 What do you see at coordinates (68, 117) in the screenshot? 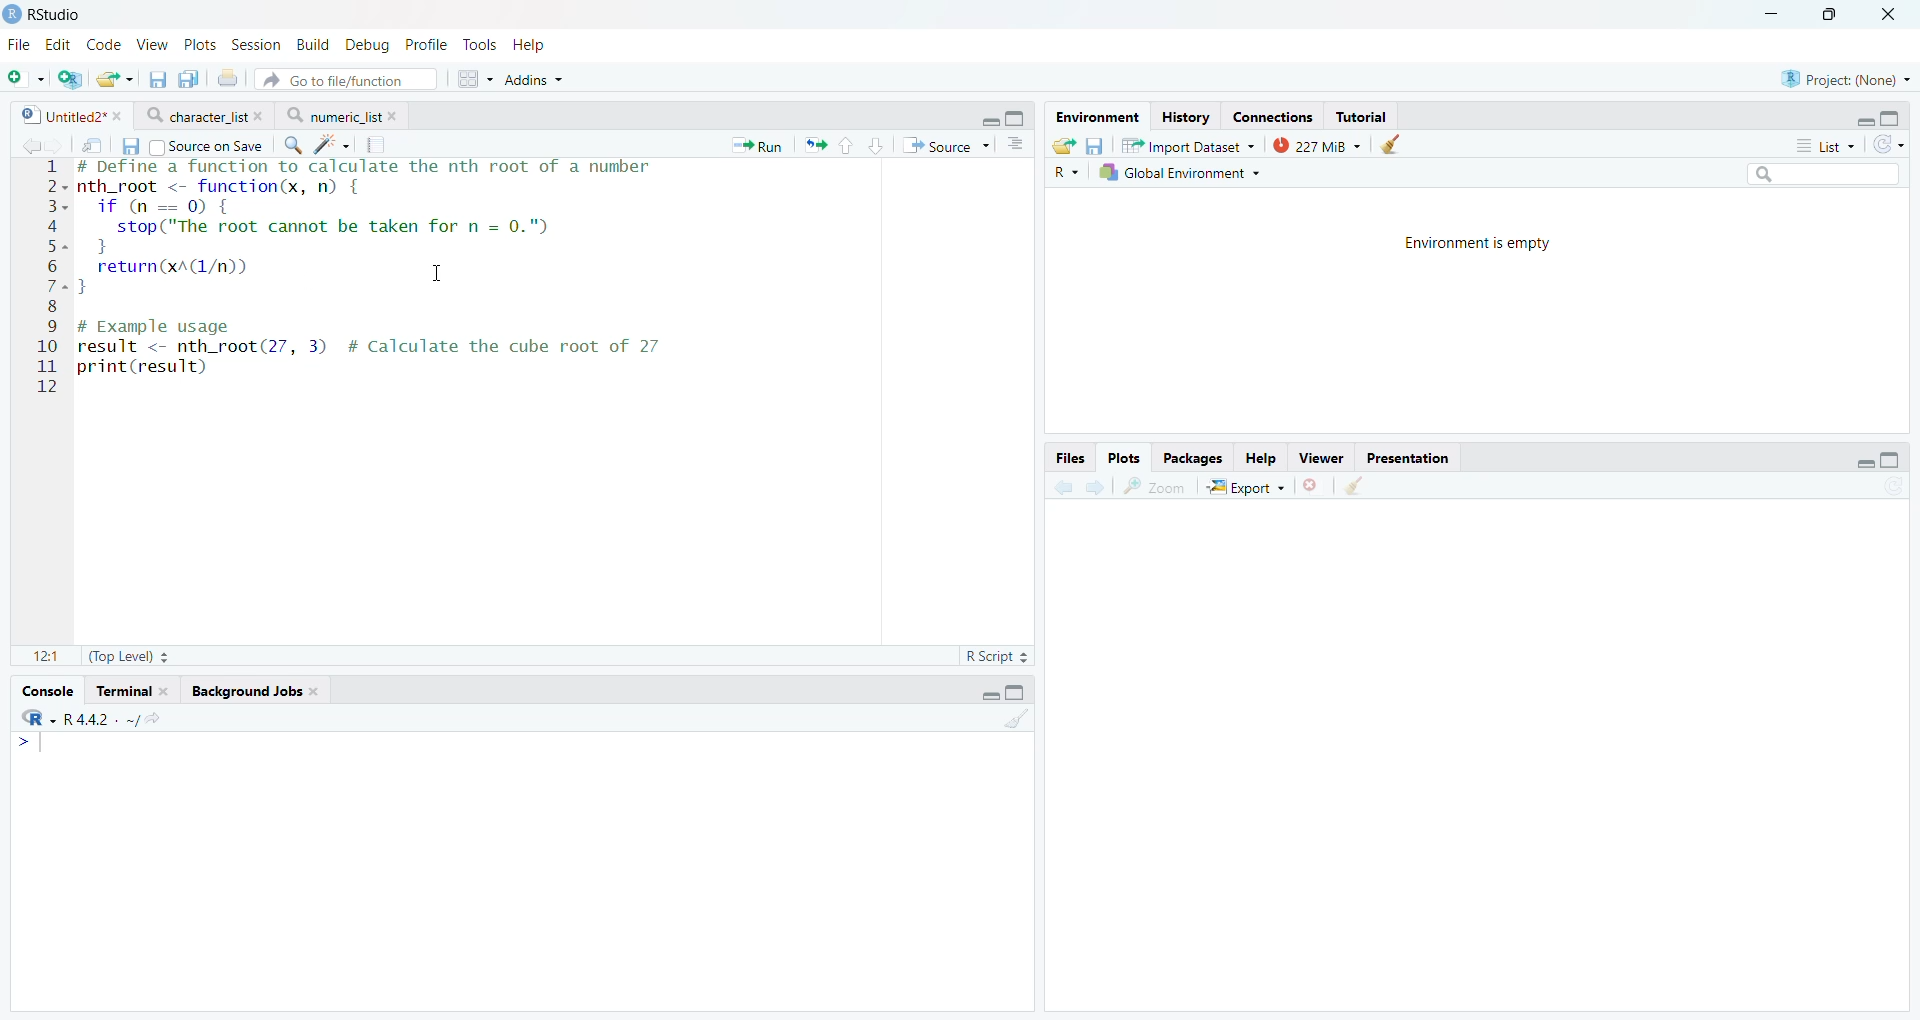
I see `Untitled2*` at bounding box center [68, 117].